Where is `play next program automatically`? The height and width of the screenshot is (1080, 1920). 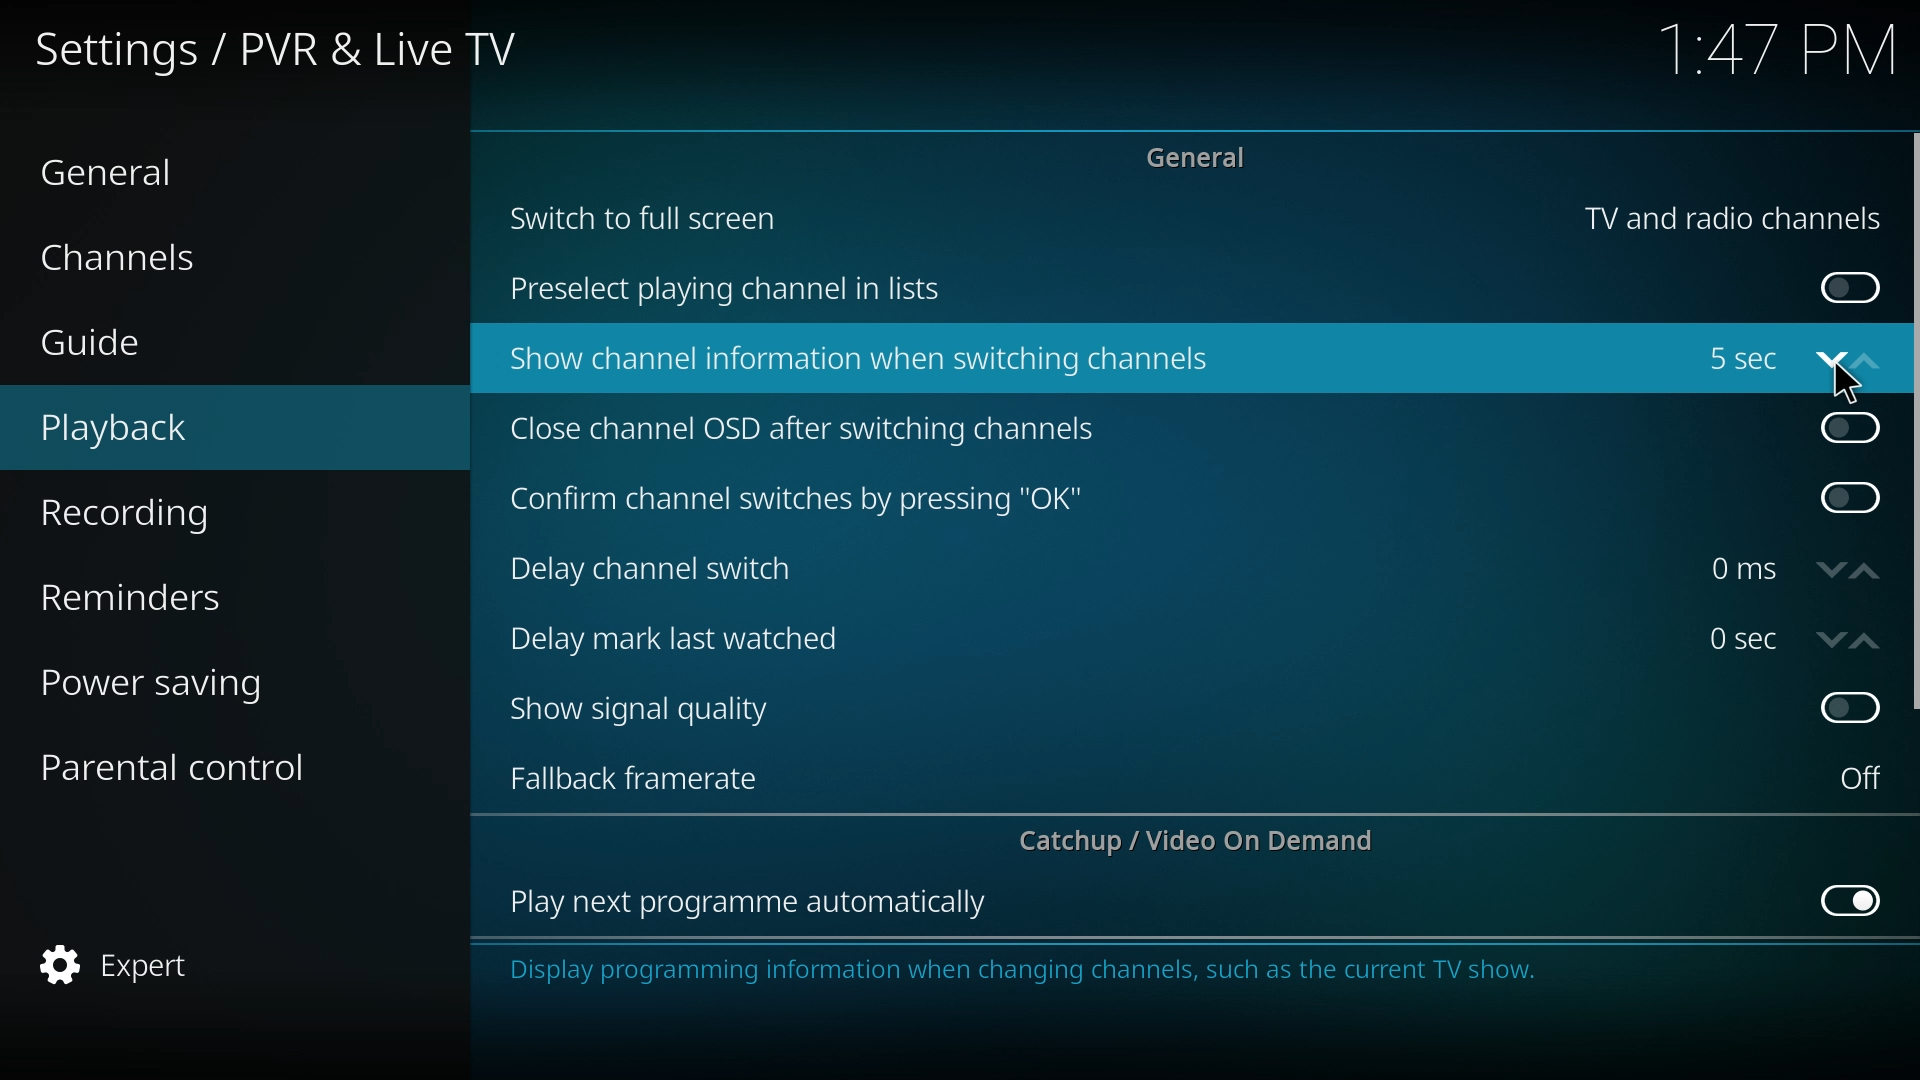 play next program automatically is located at coordinates (751, 904).